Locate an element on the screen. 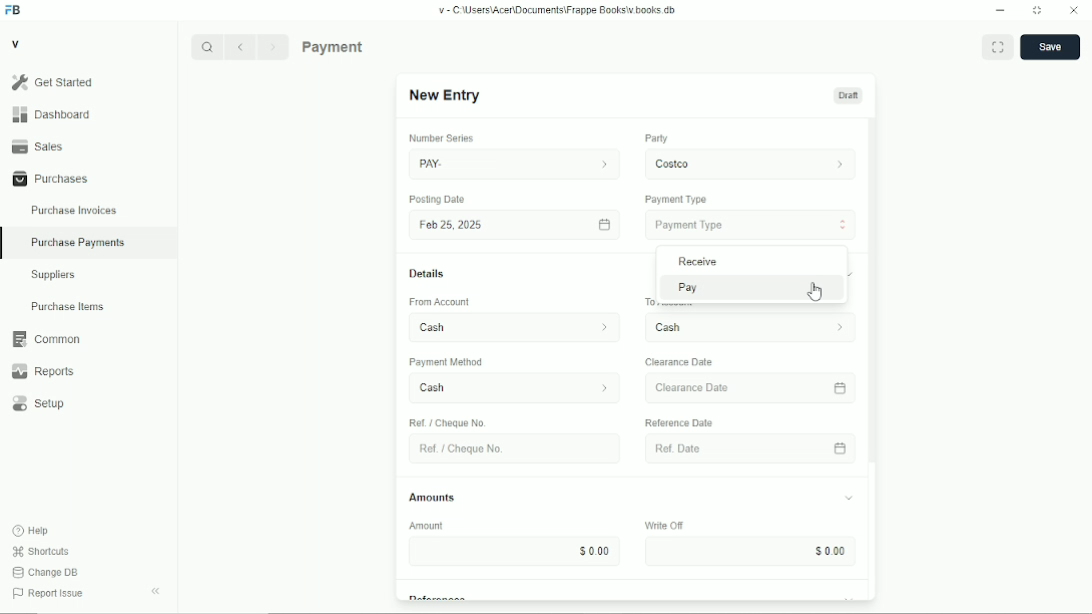 This screenshot has width=1092, height=614. Posting Date is located at coordinates (438, 200).